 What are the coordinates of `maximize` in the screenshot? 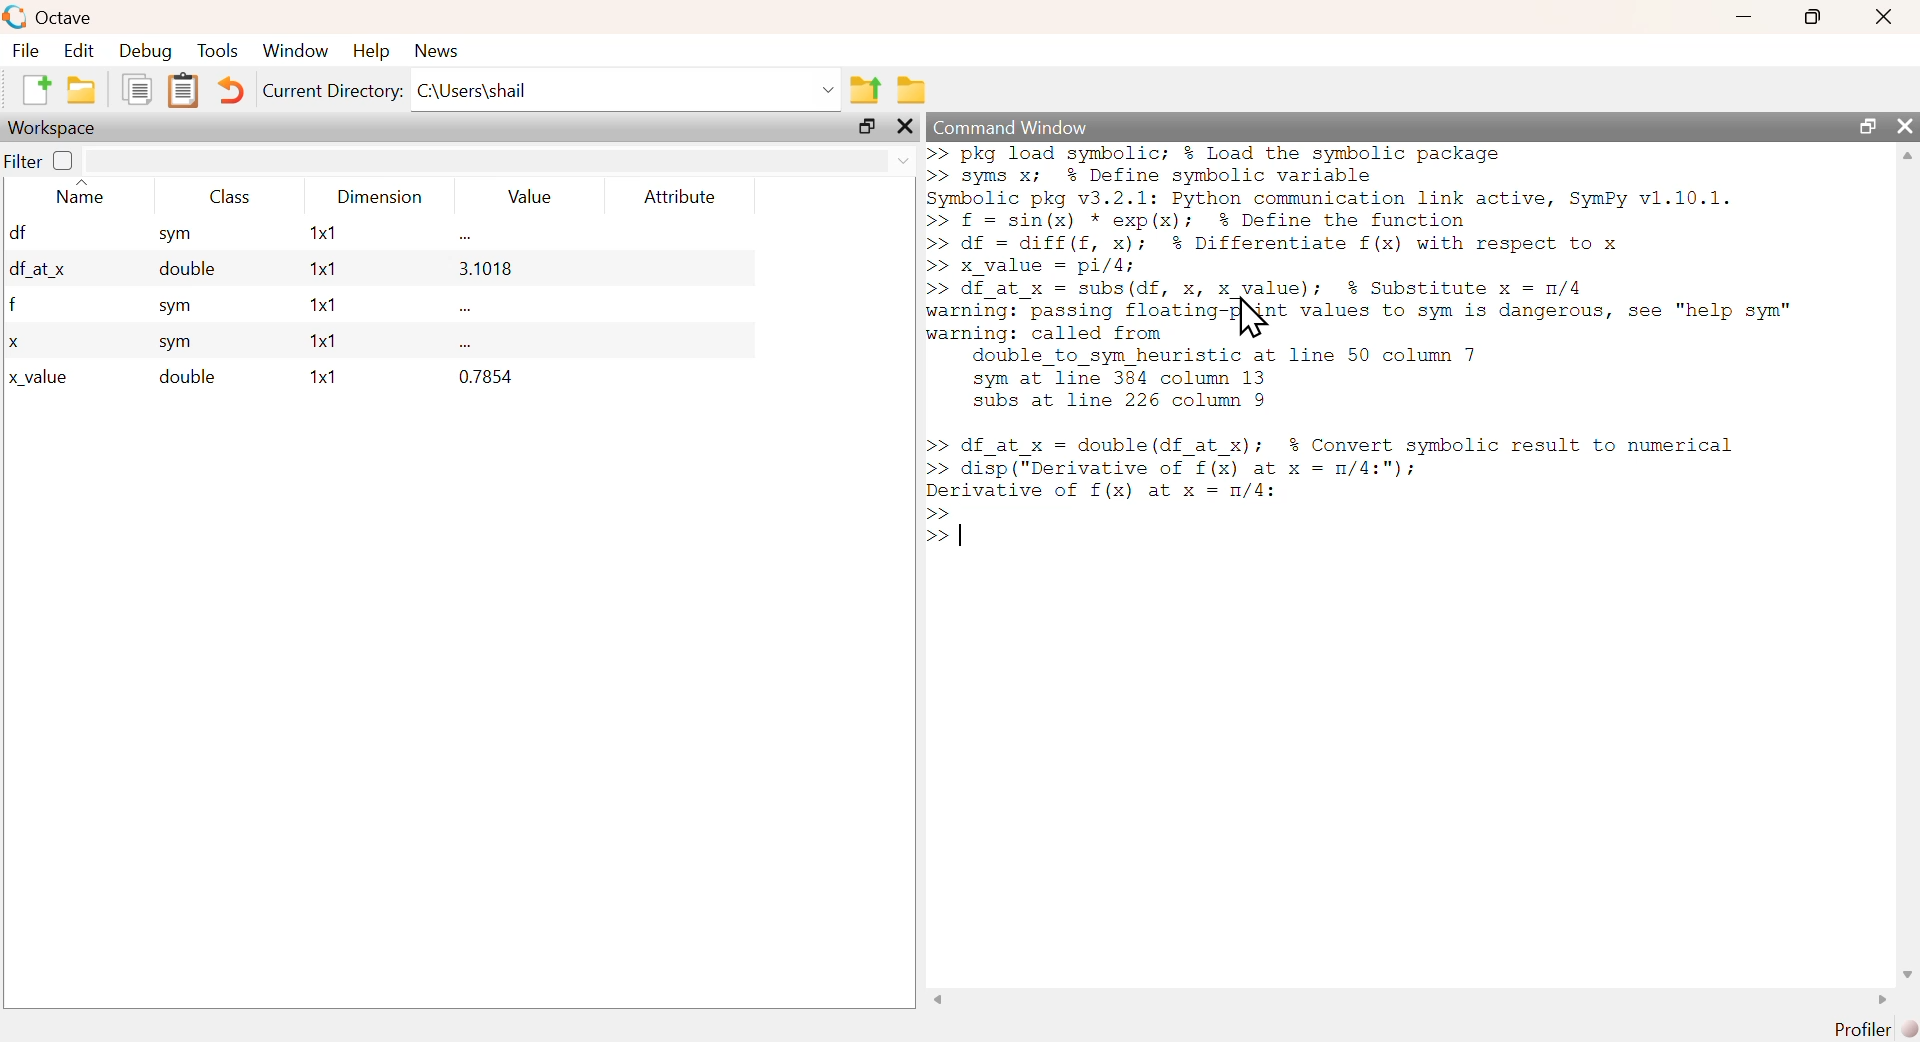 It's located at (1866, 124).